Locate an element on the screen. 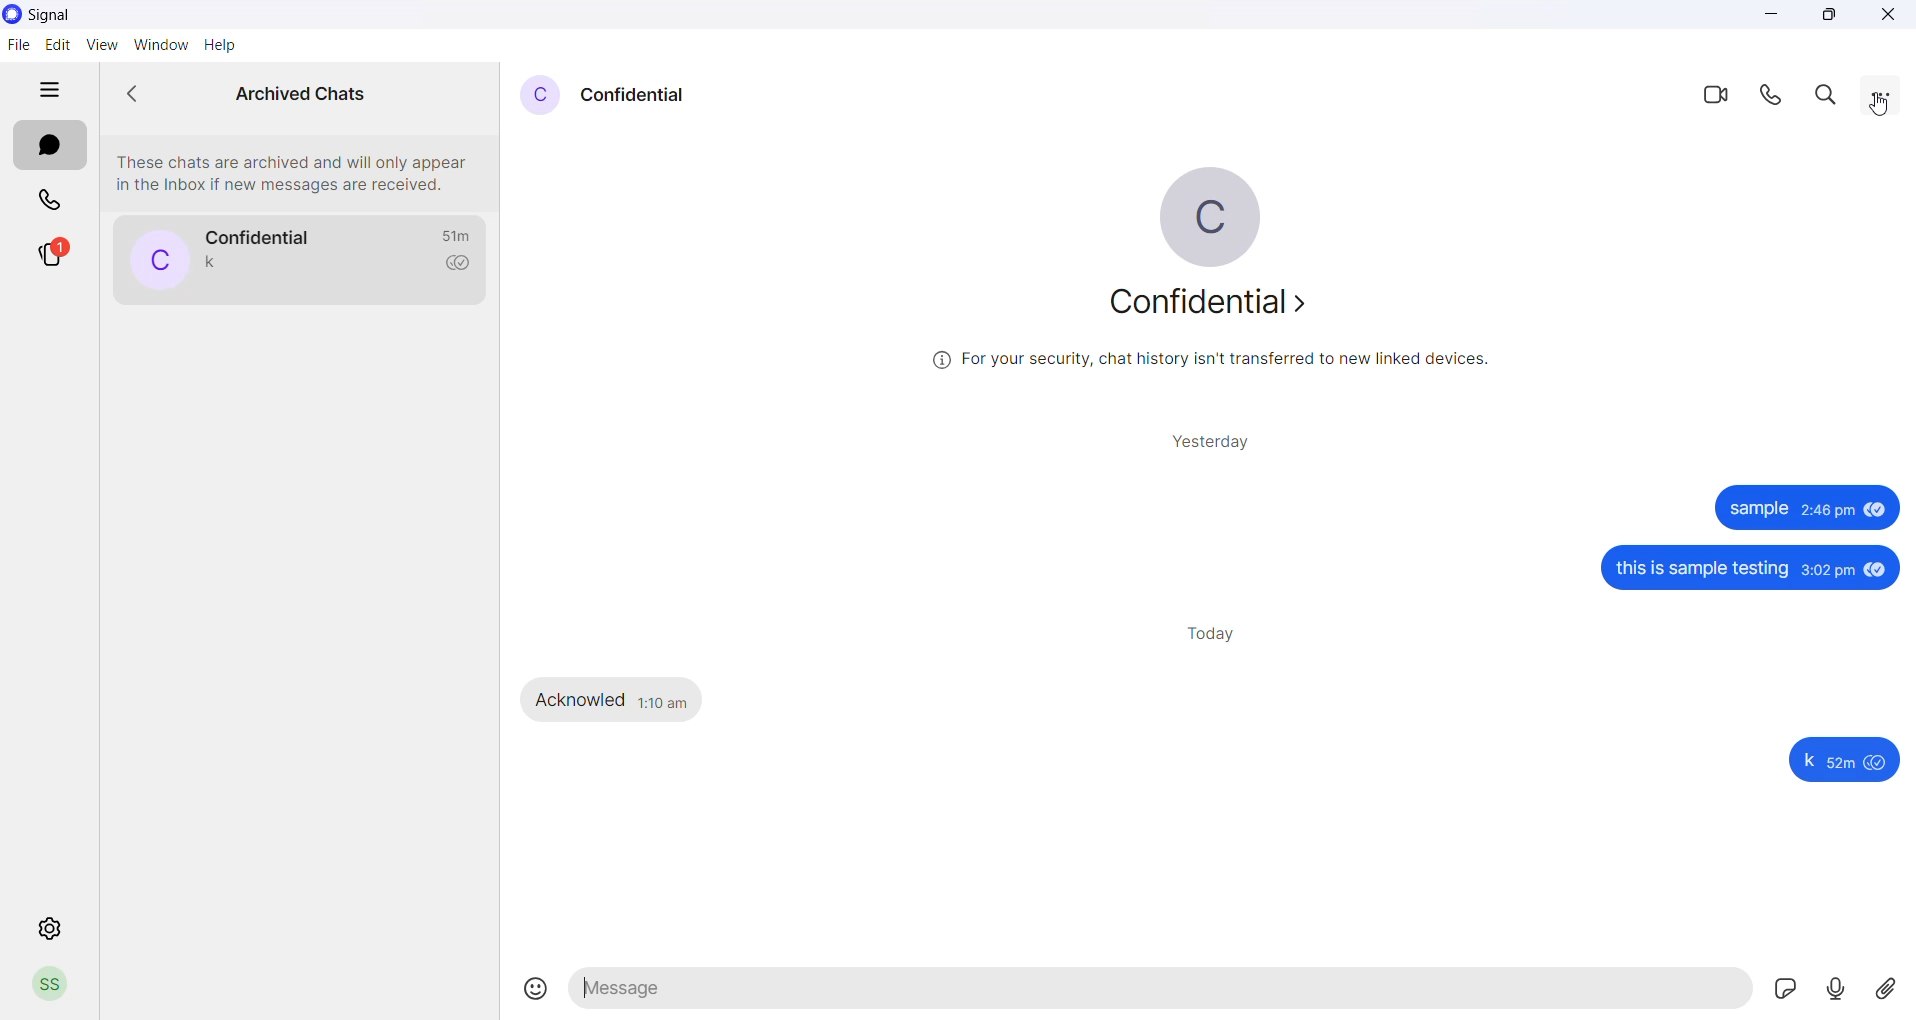  contact name is located at coordinates (647, 97).